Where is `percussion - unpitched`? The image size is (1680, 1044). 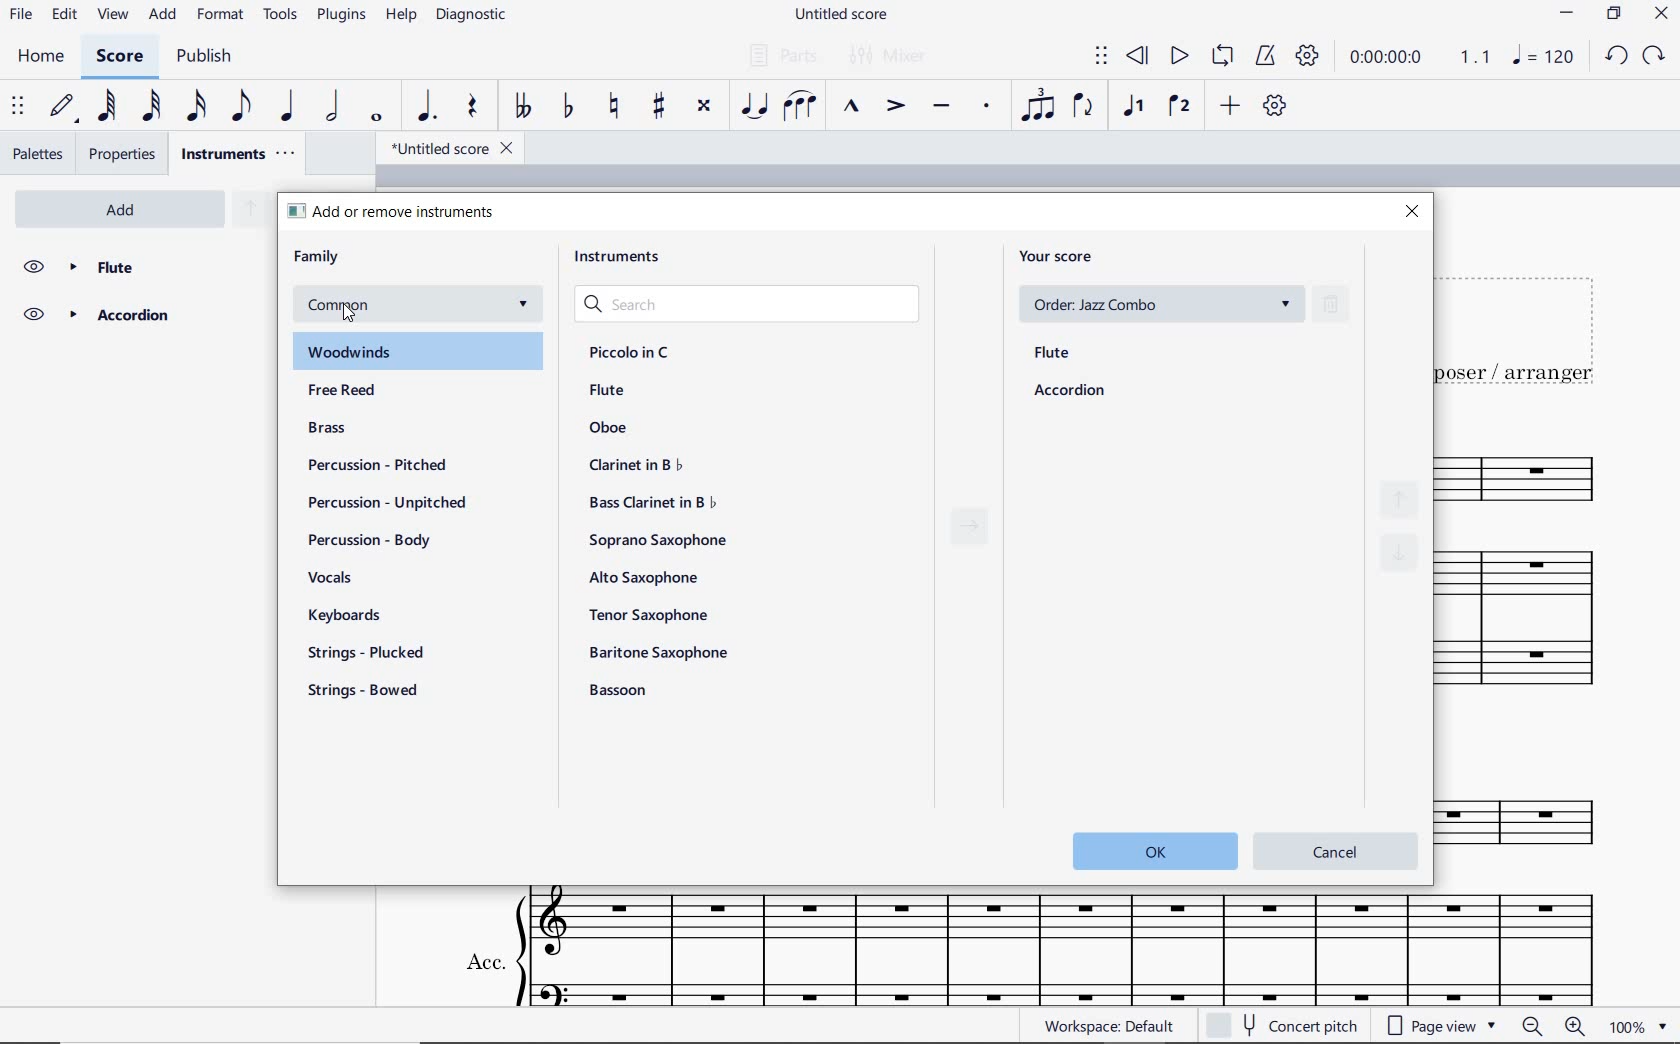
percussion - unpitched is located at coordinates (387, 506).